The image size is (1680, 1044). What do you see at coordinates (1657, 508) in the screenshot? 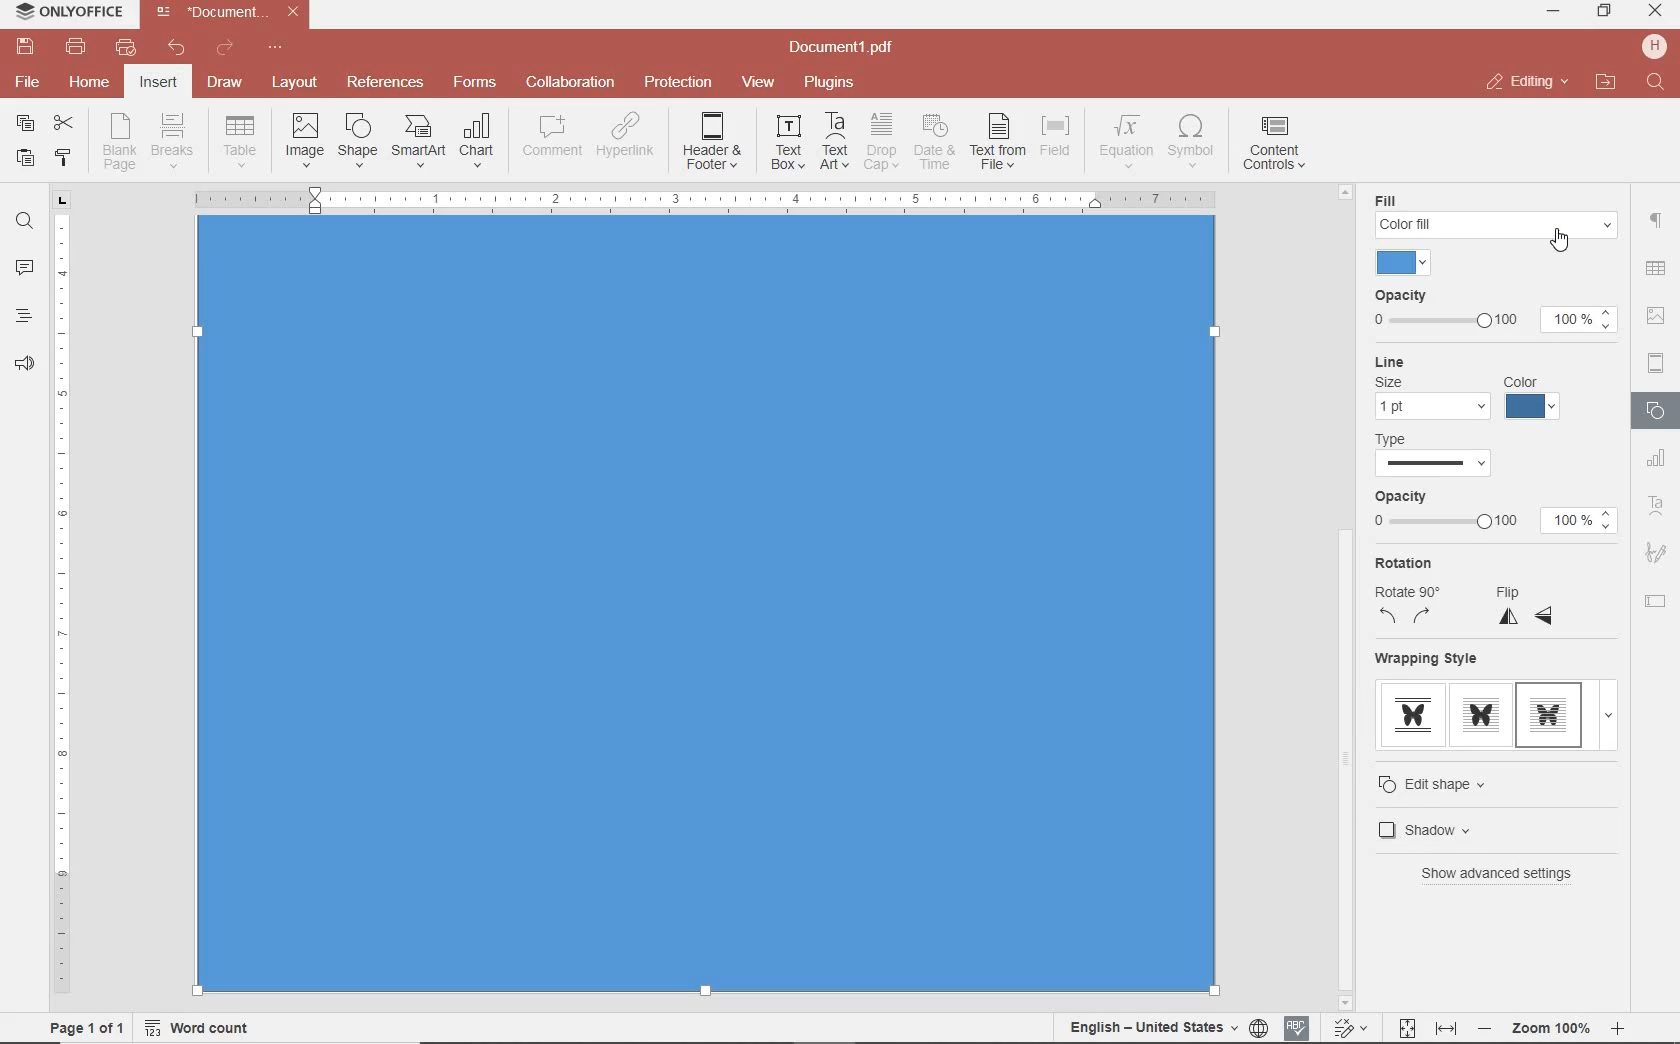
I see `TEXT ART` at bounding box center [1657, 508].